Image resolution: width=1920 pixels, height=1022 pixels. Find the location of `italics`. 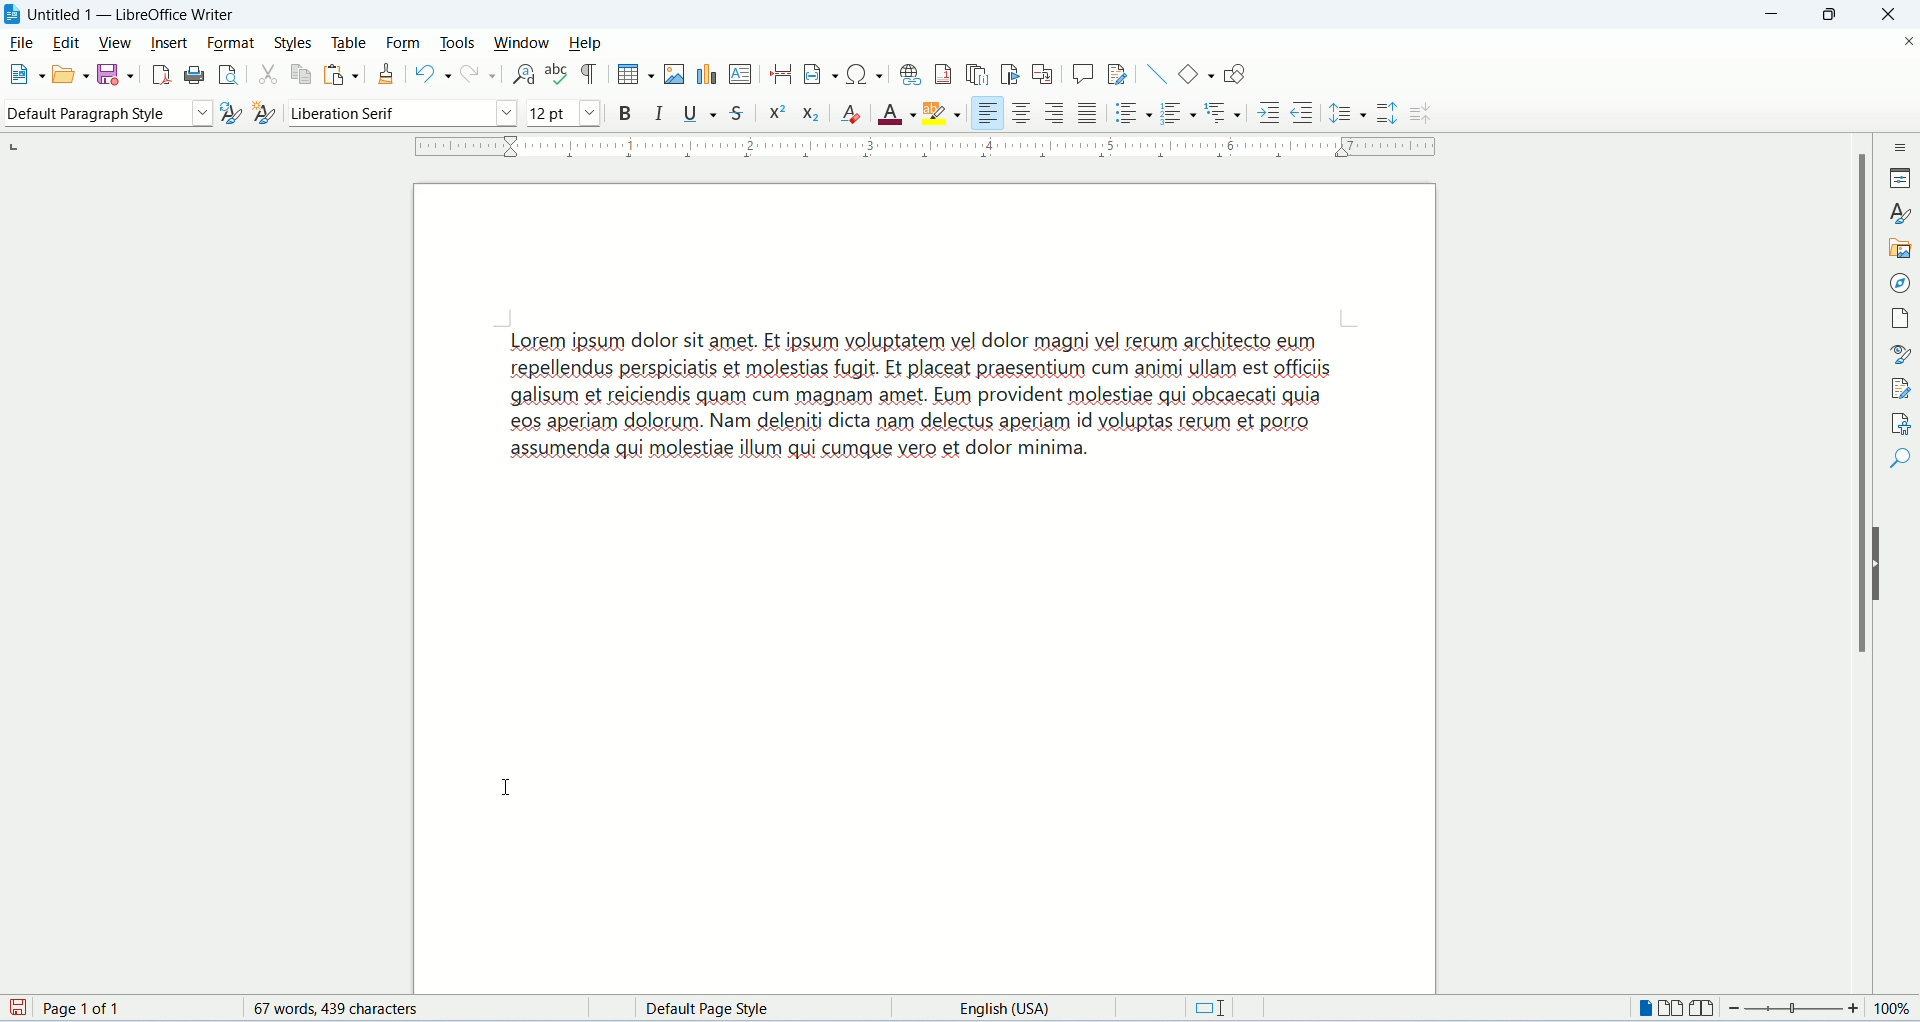

italics is located at coordinates (657, 114).